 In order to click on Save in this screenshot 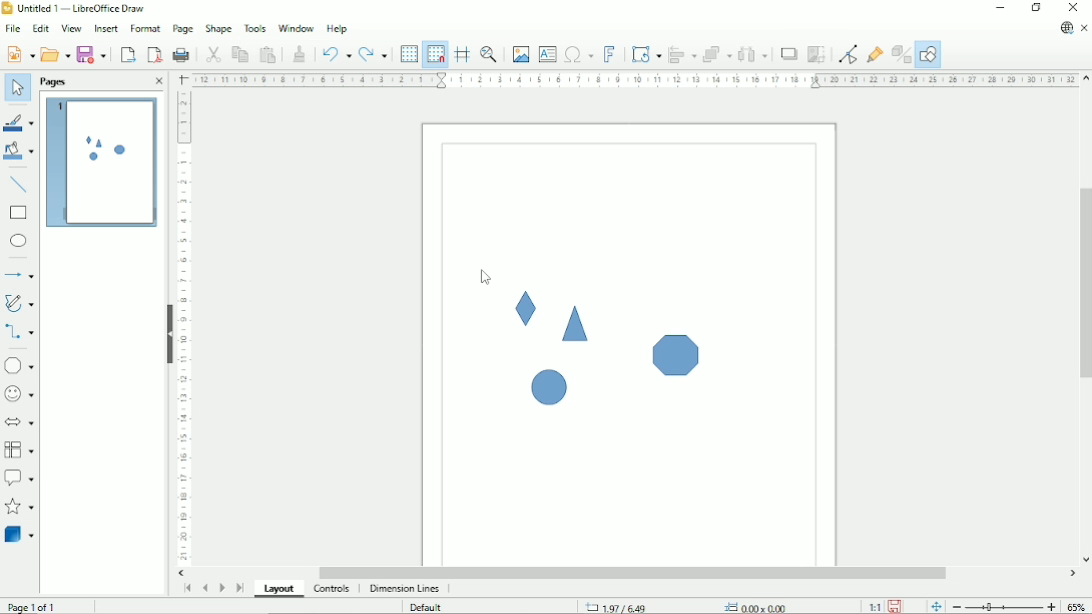, I will do `click(92, 54)`.